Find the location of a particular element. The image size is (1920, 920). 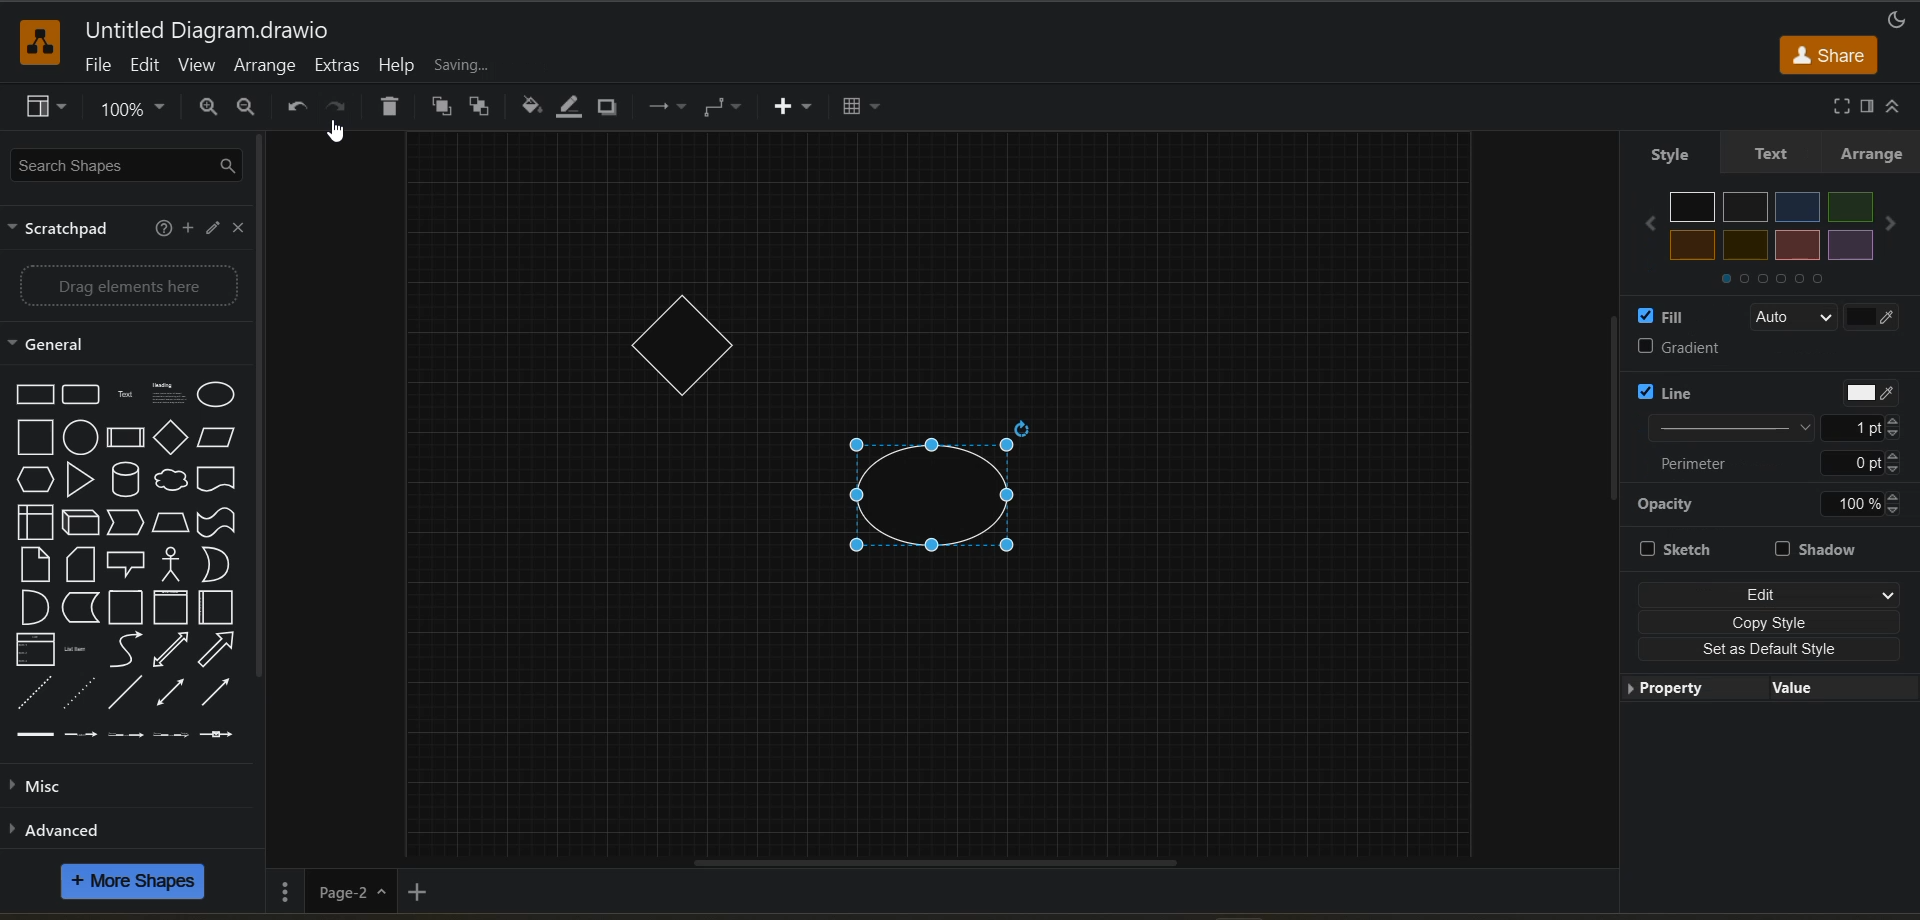

step is located at coordinates (125, 524).